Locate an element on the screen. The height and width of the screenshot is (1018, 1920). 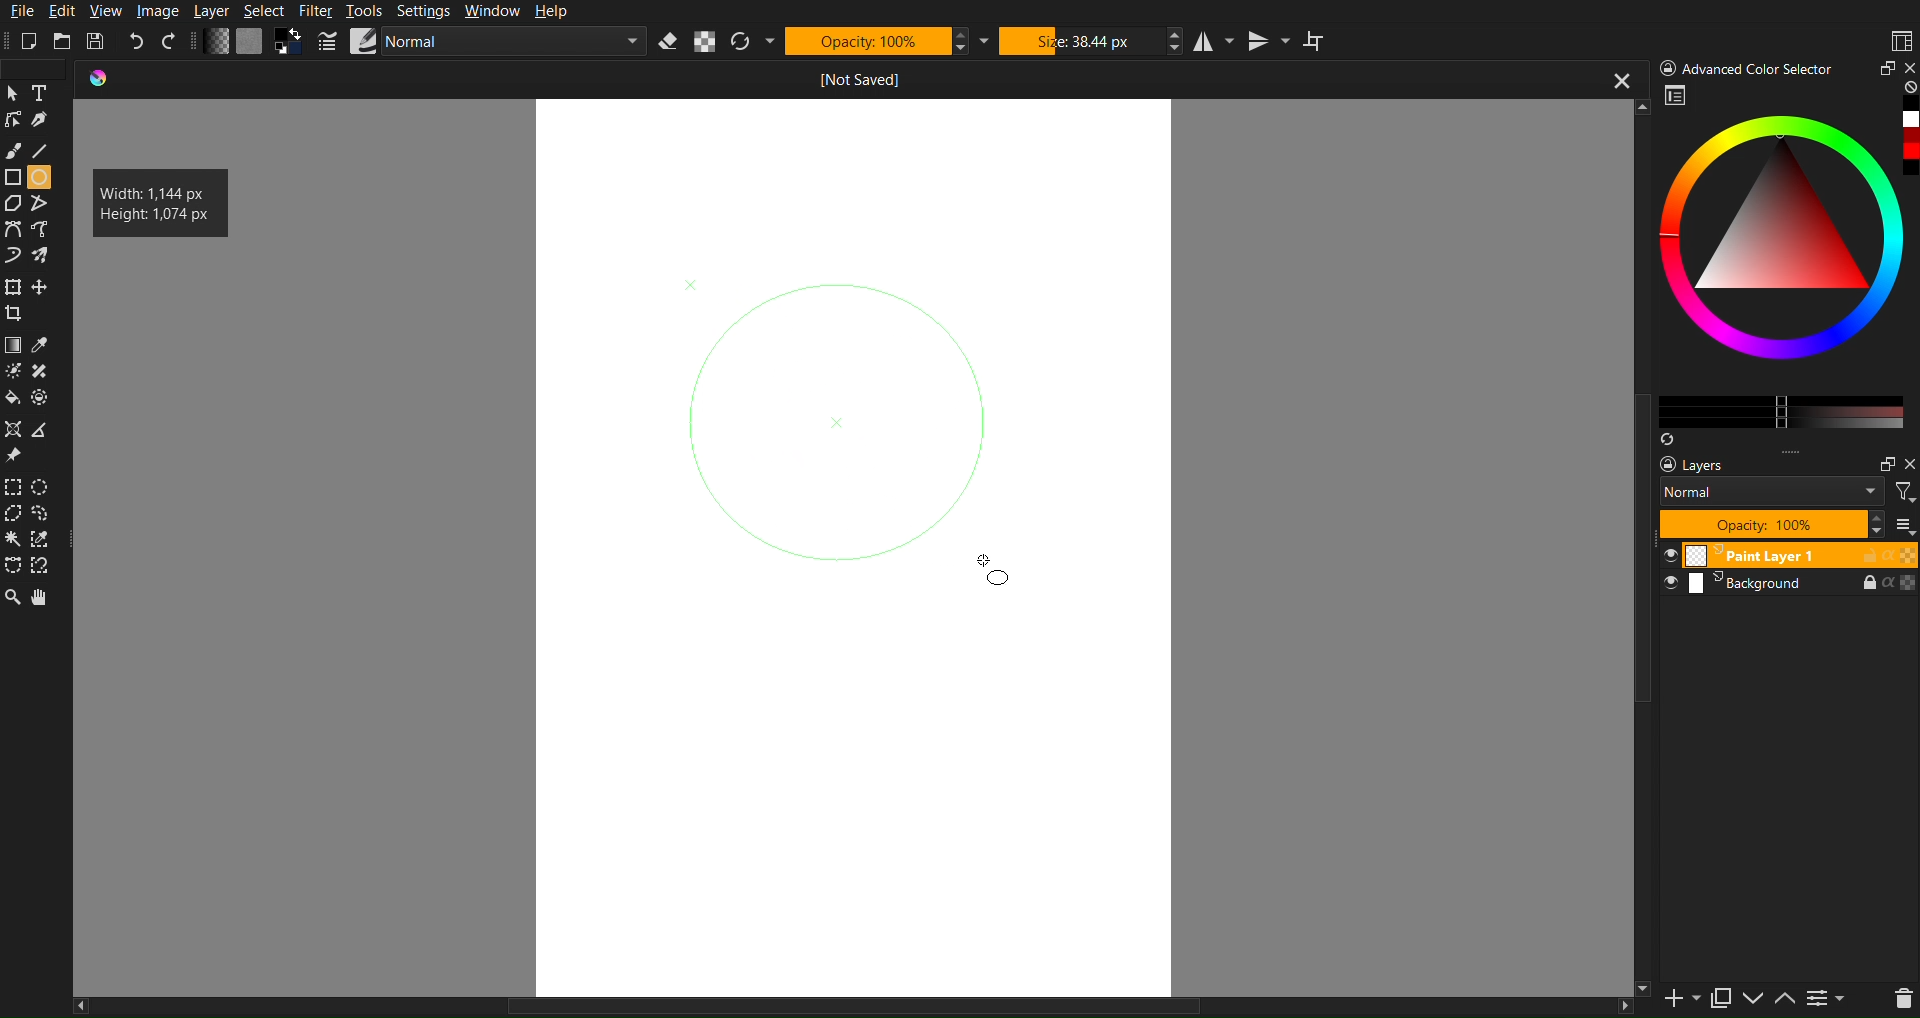
Crop is located at coordinates (12, 313).